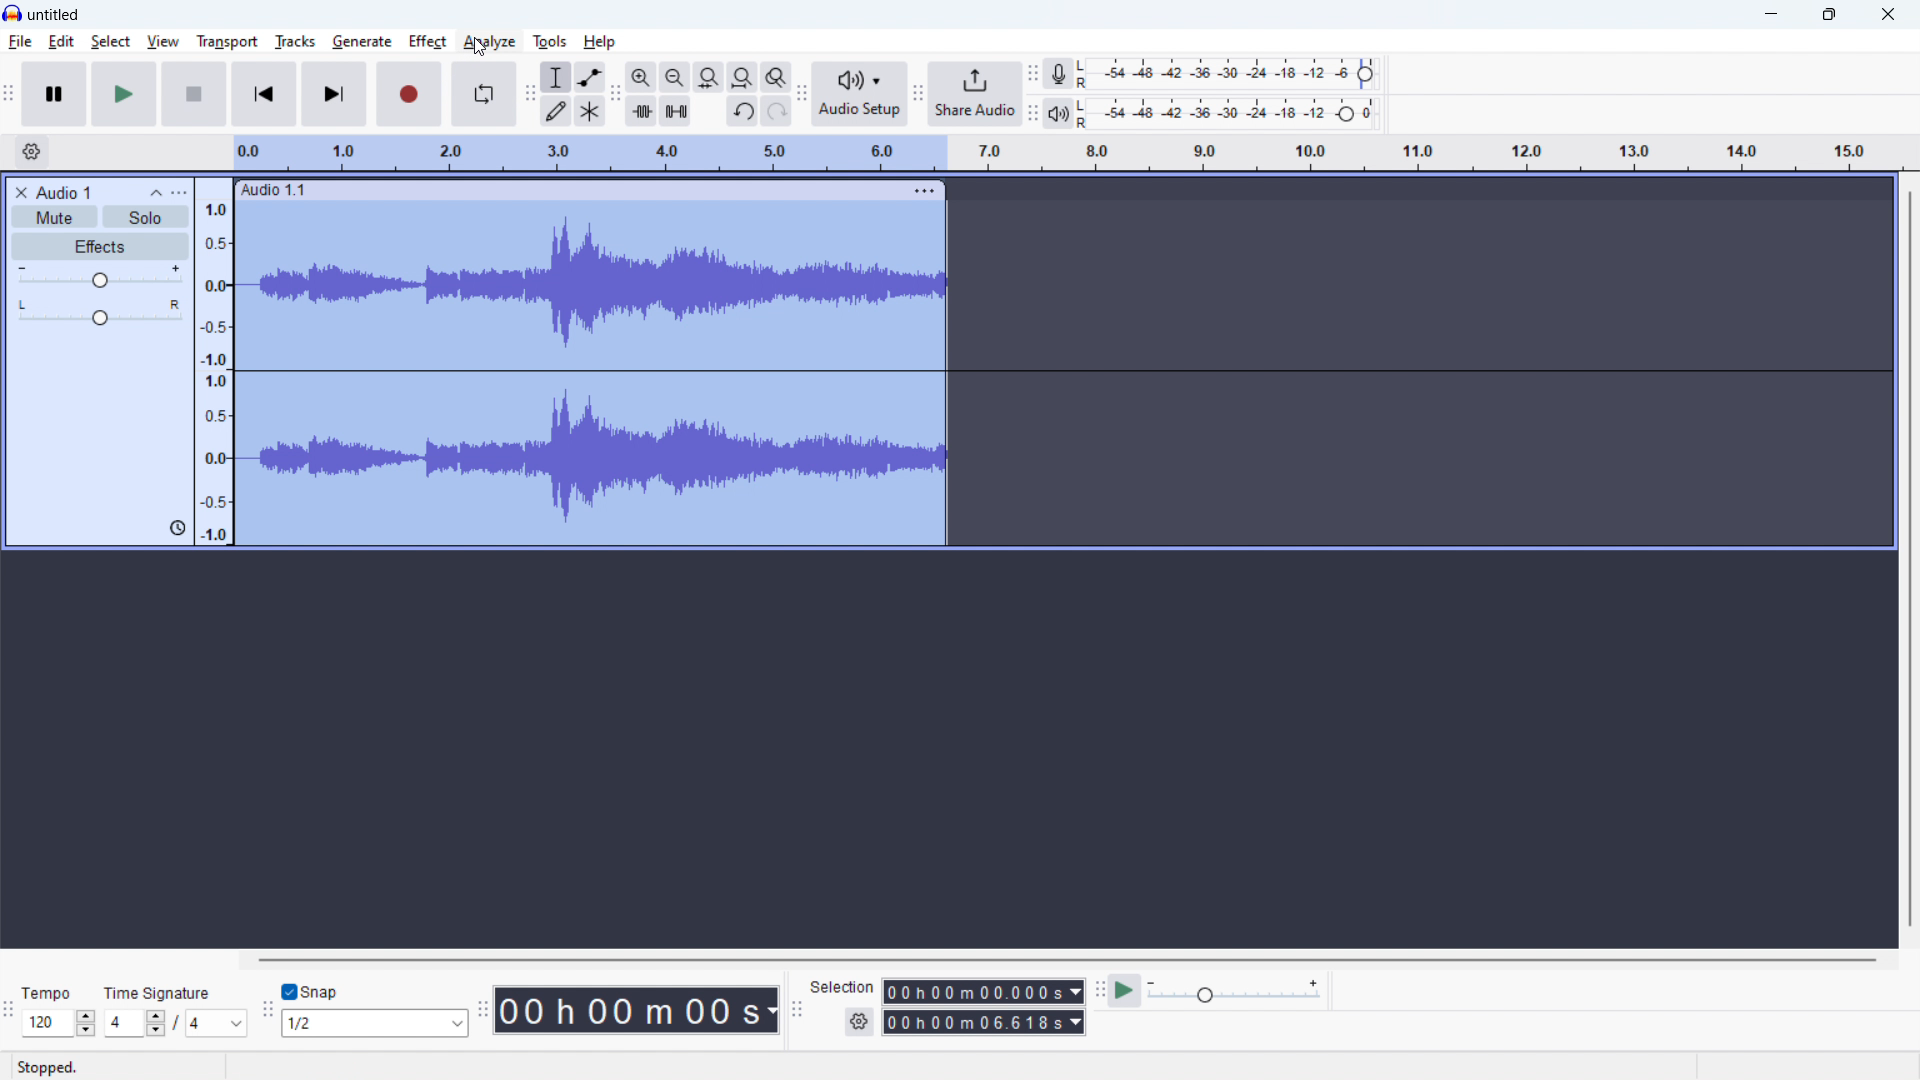 The width and height of the screenshot is (1920, 1080). Describe the element at coordinates (984, 1023) in the screenshot. I see `end time` at that location.